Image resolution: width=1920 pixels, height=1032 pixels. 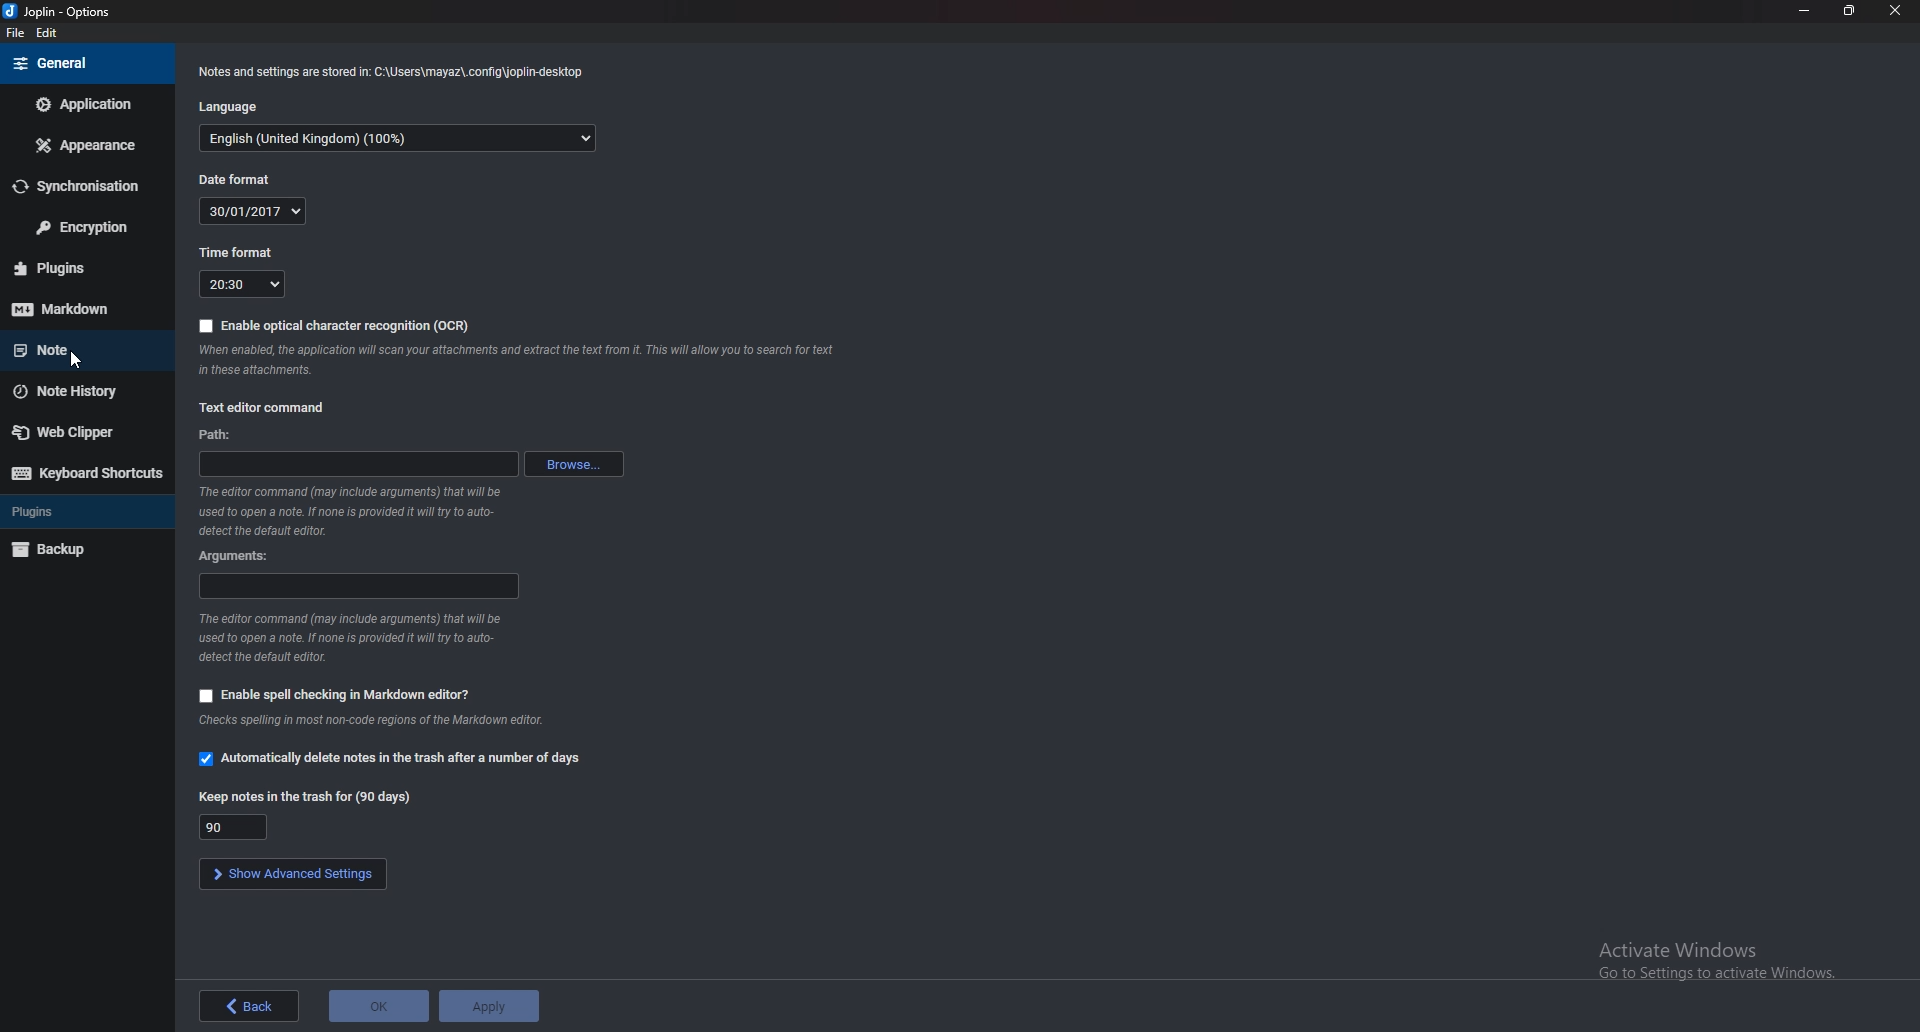 I want to click on Note history, so click(x=82, y=393).